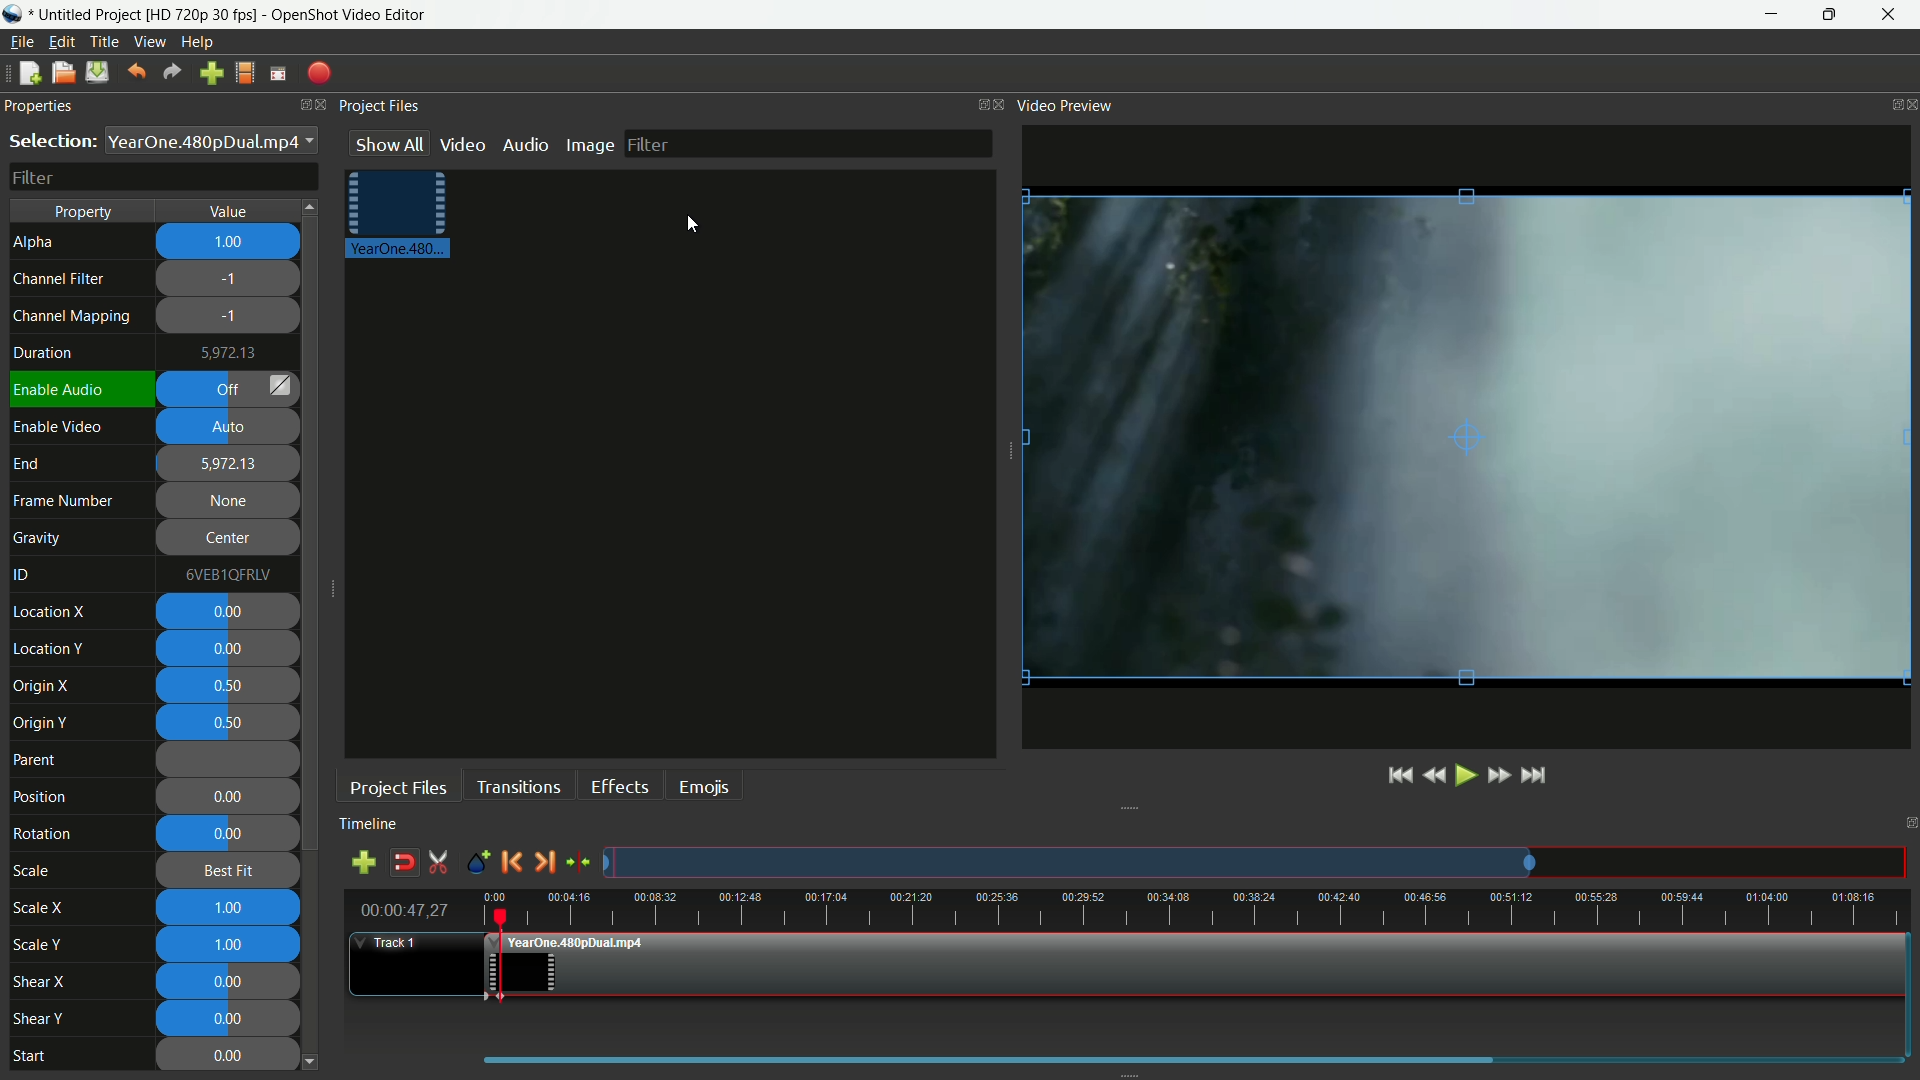 This screenshot has height=1080, width=1920. I want to click on edit menu, so click(60, 43).